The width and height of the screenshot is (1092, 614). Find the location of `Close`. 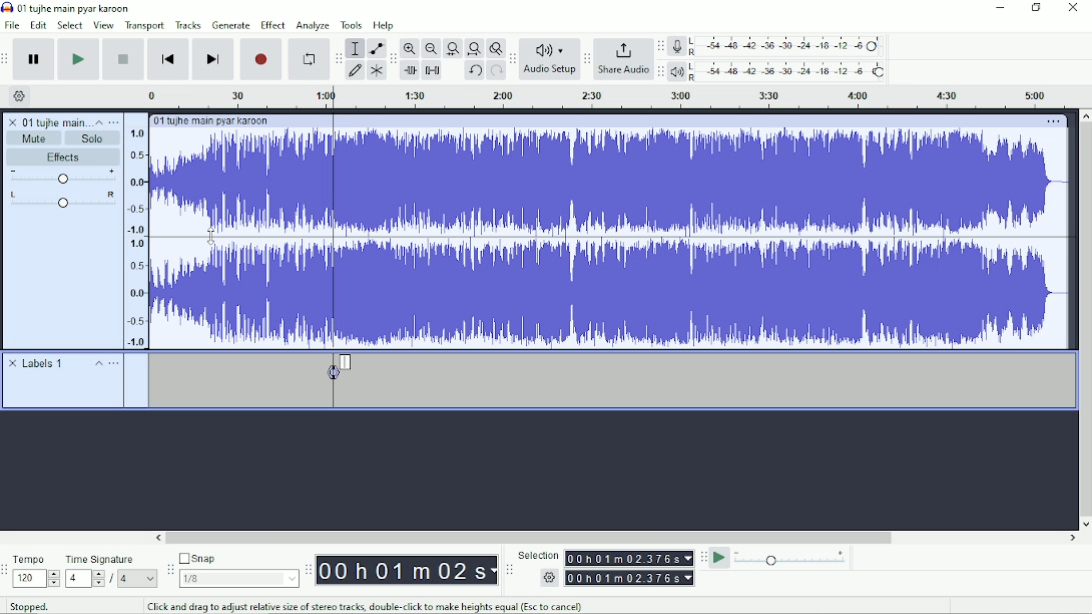

Close is located at coordinates (1072, 10).